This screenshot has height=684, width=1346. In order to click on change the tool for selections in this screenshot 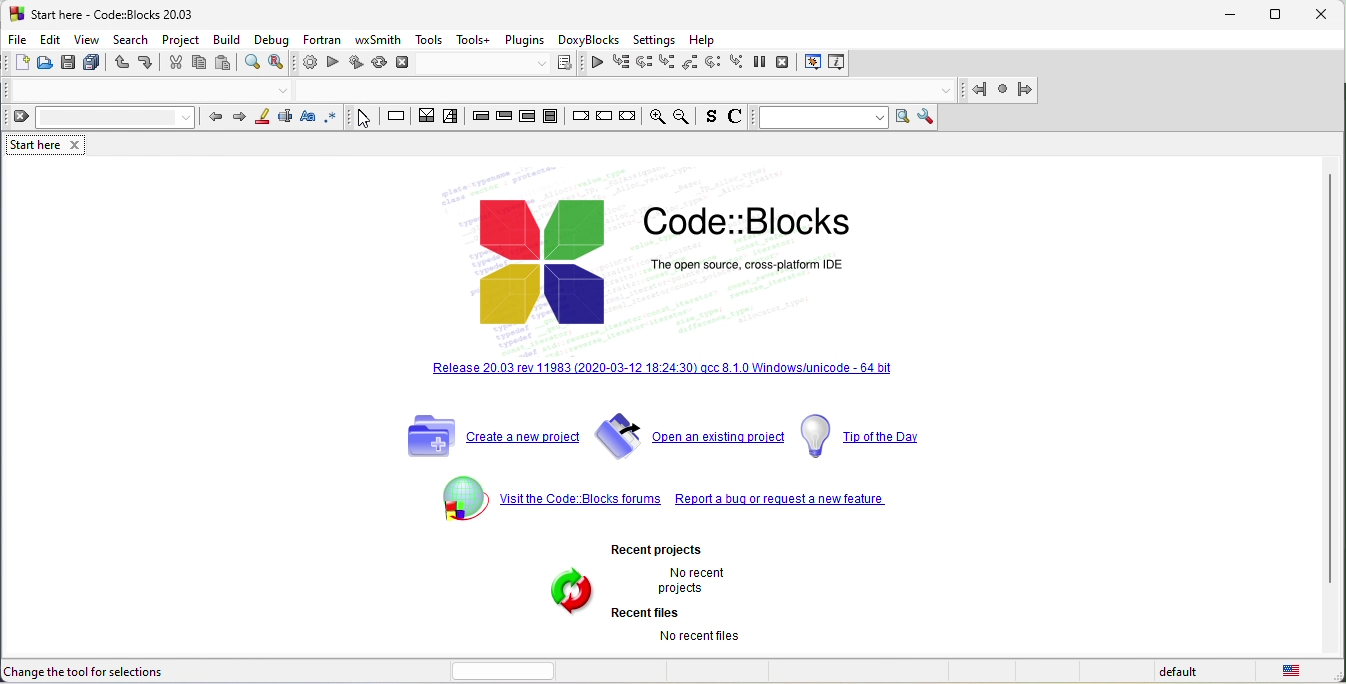, I will do `click(94, 672)`.